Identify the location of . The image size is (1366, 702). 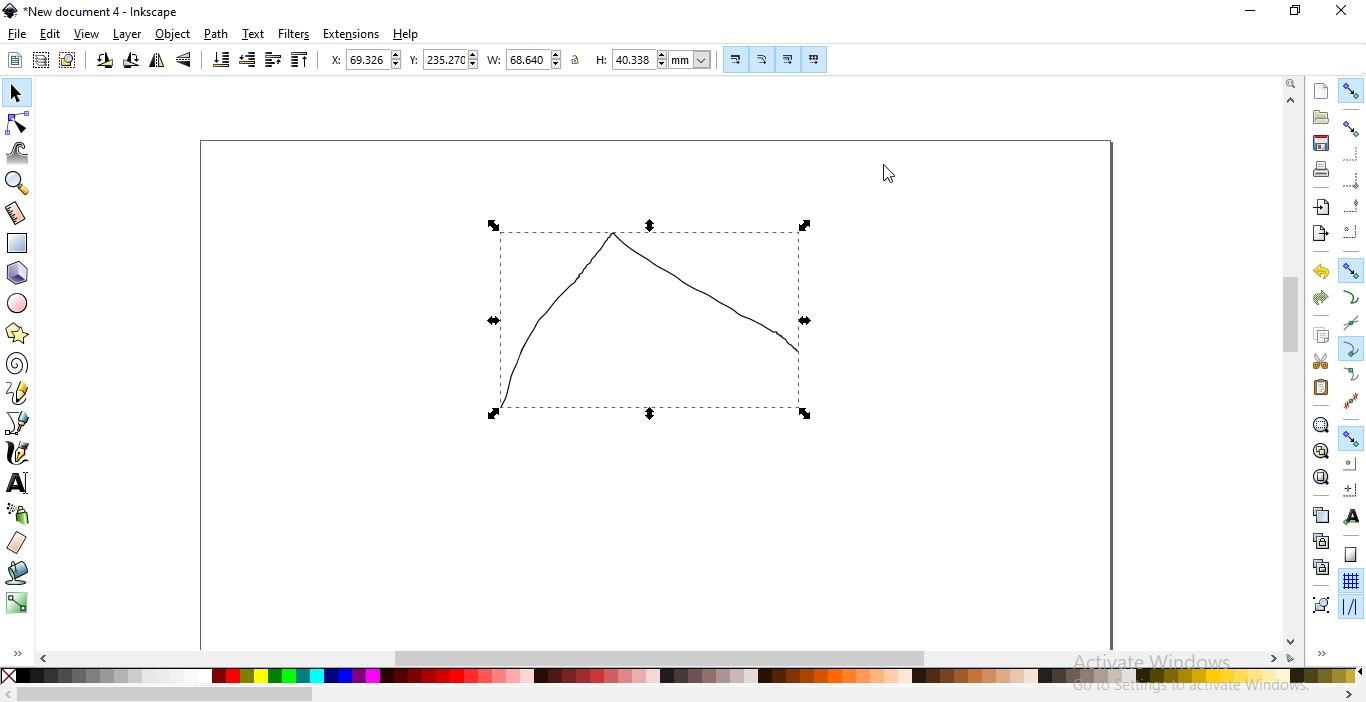
(737, 59).